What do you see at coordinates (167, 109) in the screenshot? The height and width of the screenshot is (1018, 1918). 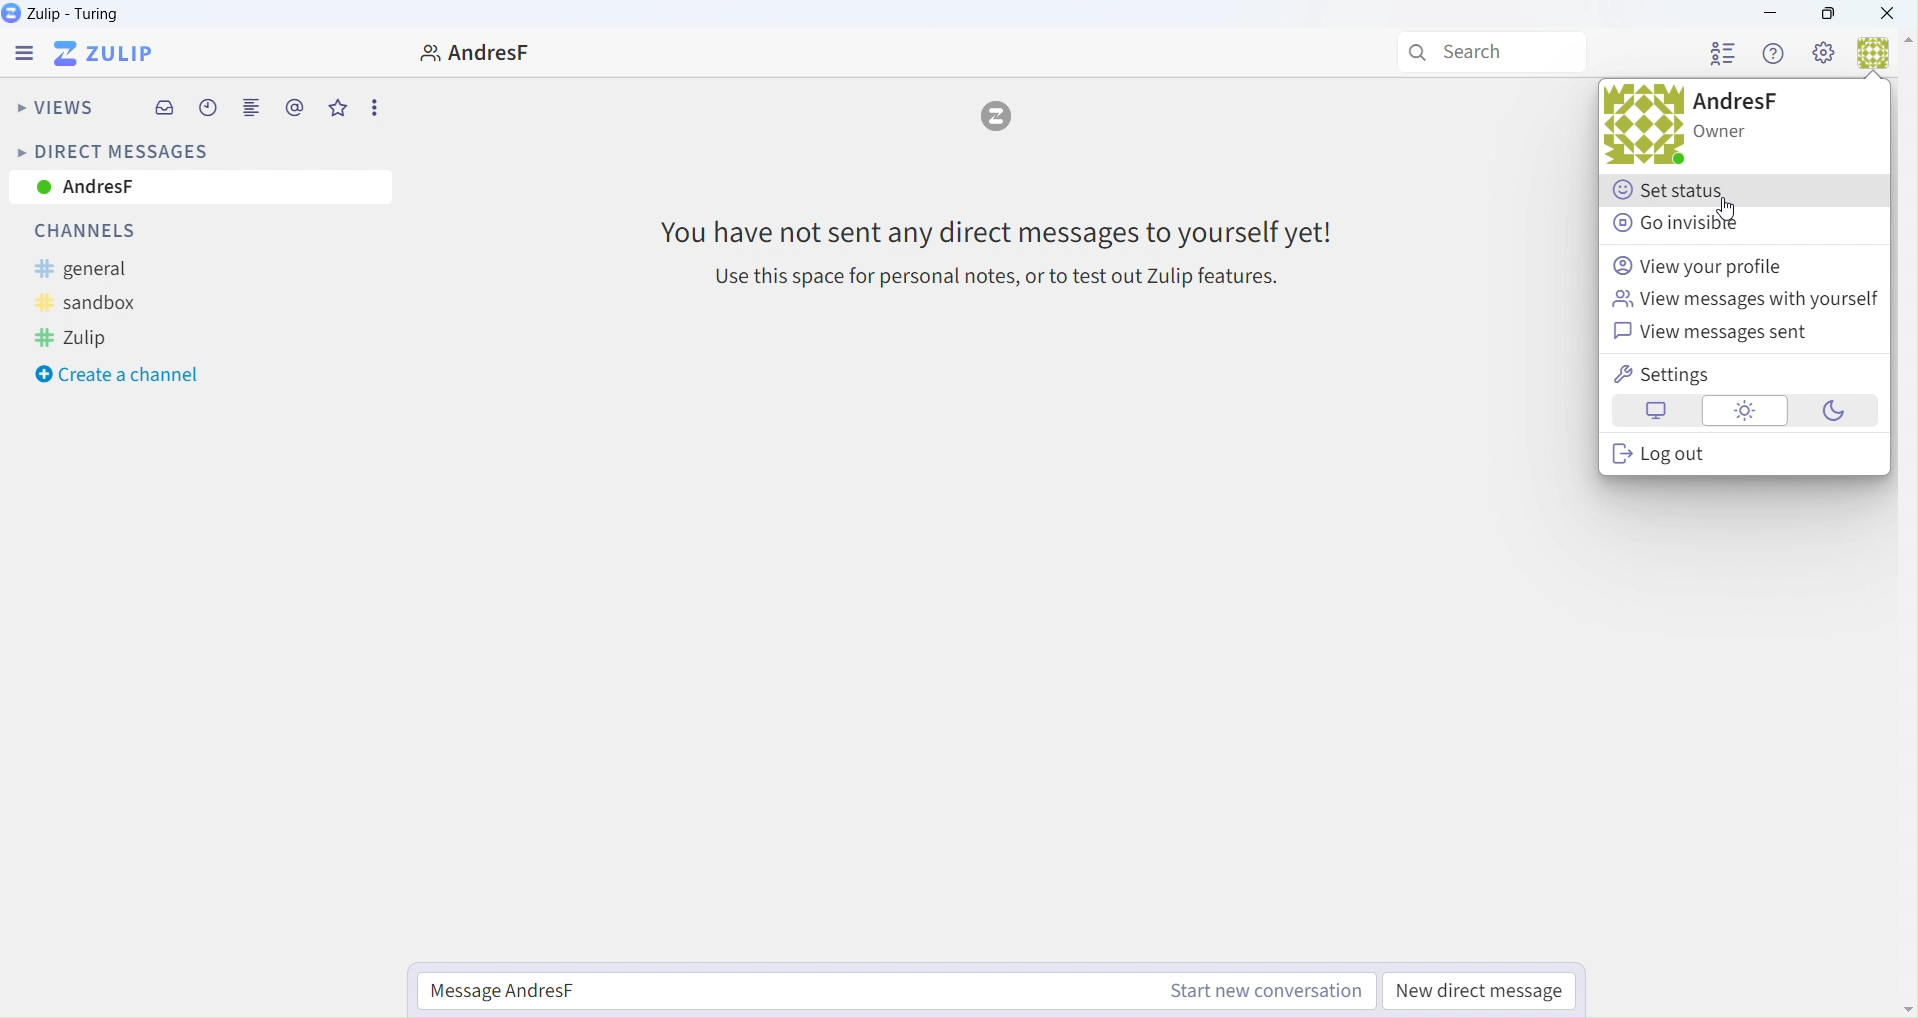 I see `Inbox` at bounding box center [167, 109].